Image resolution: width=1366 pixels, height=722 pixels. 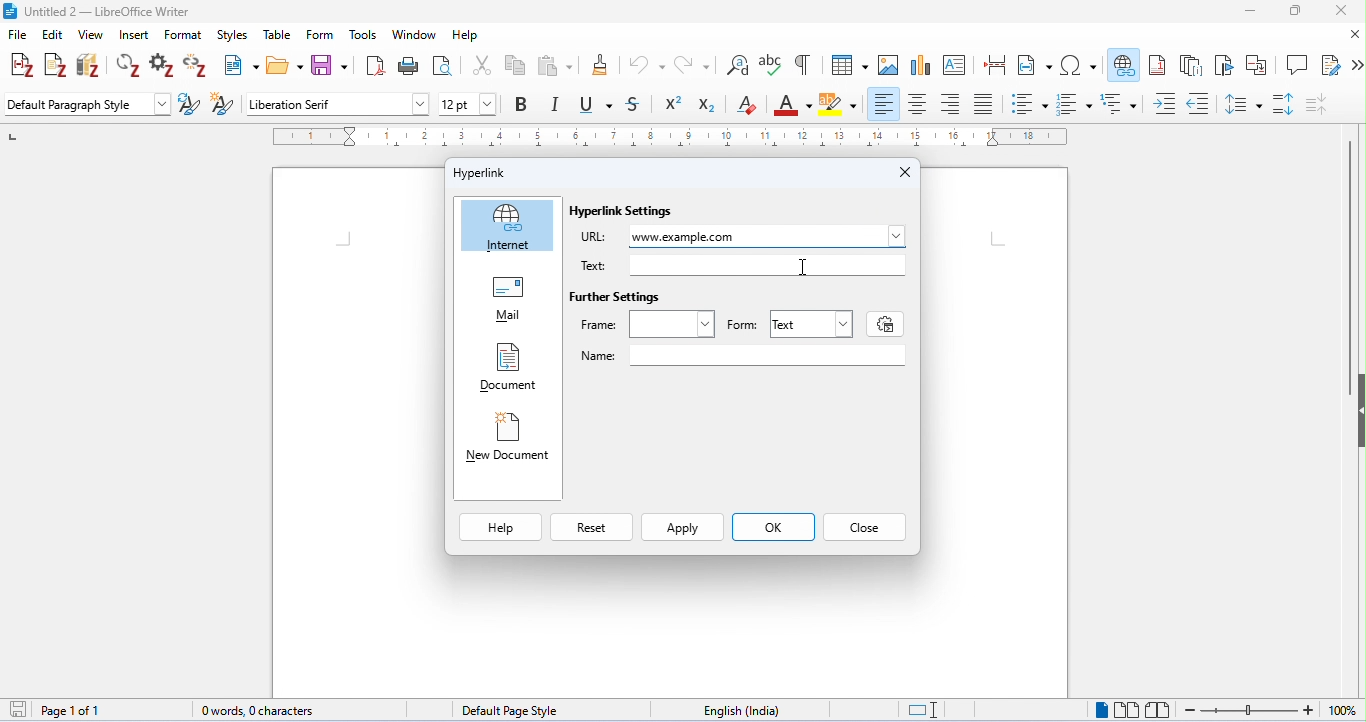 What do you see at coordinates (686, 527) in the screenshot?
I see `Apply` at bounding box center [686, 527].